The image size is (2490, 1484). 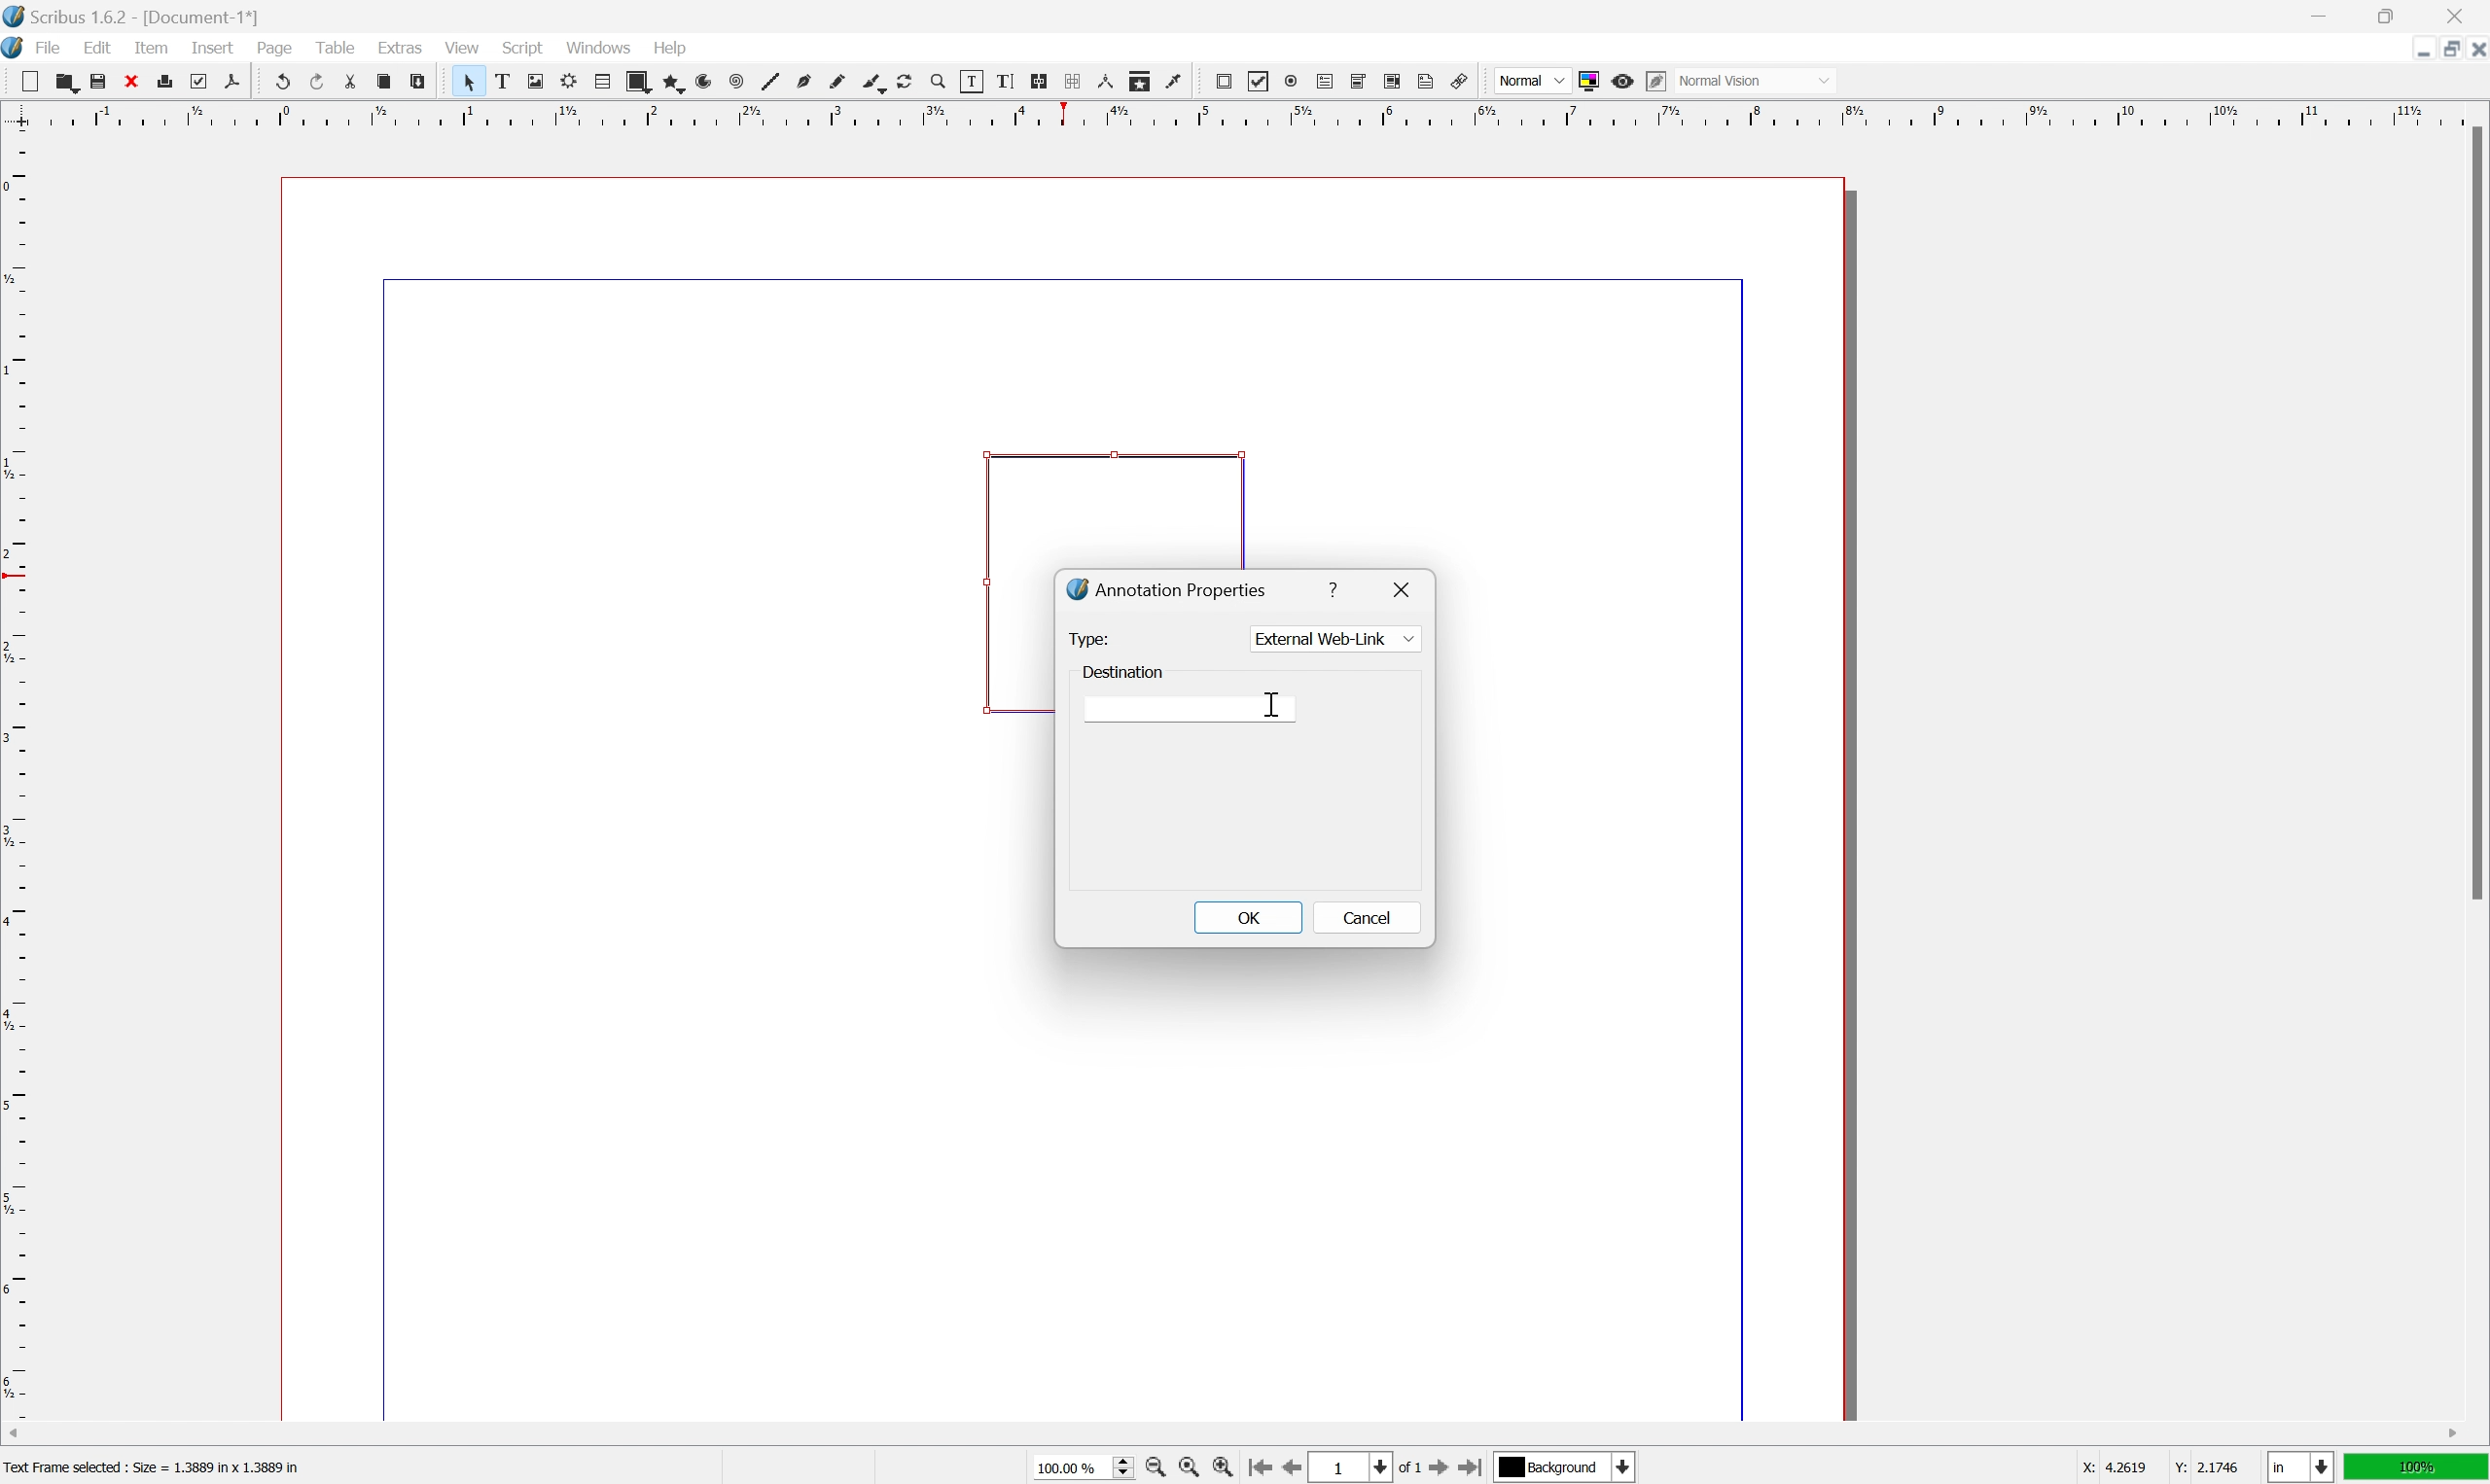 I want to click on Help, so click(x=673, y=49).